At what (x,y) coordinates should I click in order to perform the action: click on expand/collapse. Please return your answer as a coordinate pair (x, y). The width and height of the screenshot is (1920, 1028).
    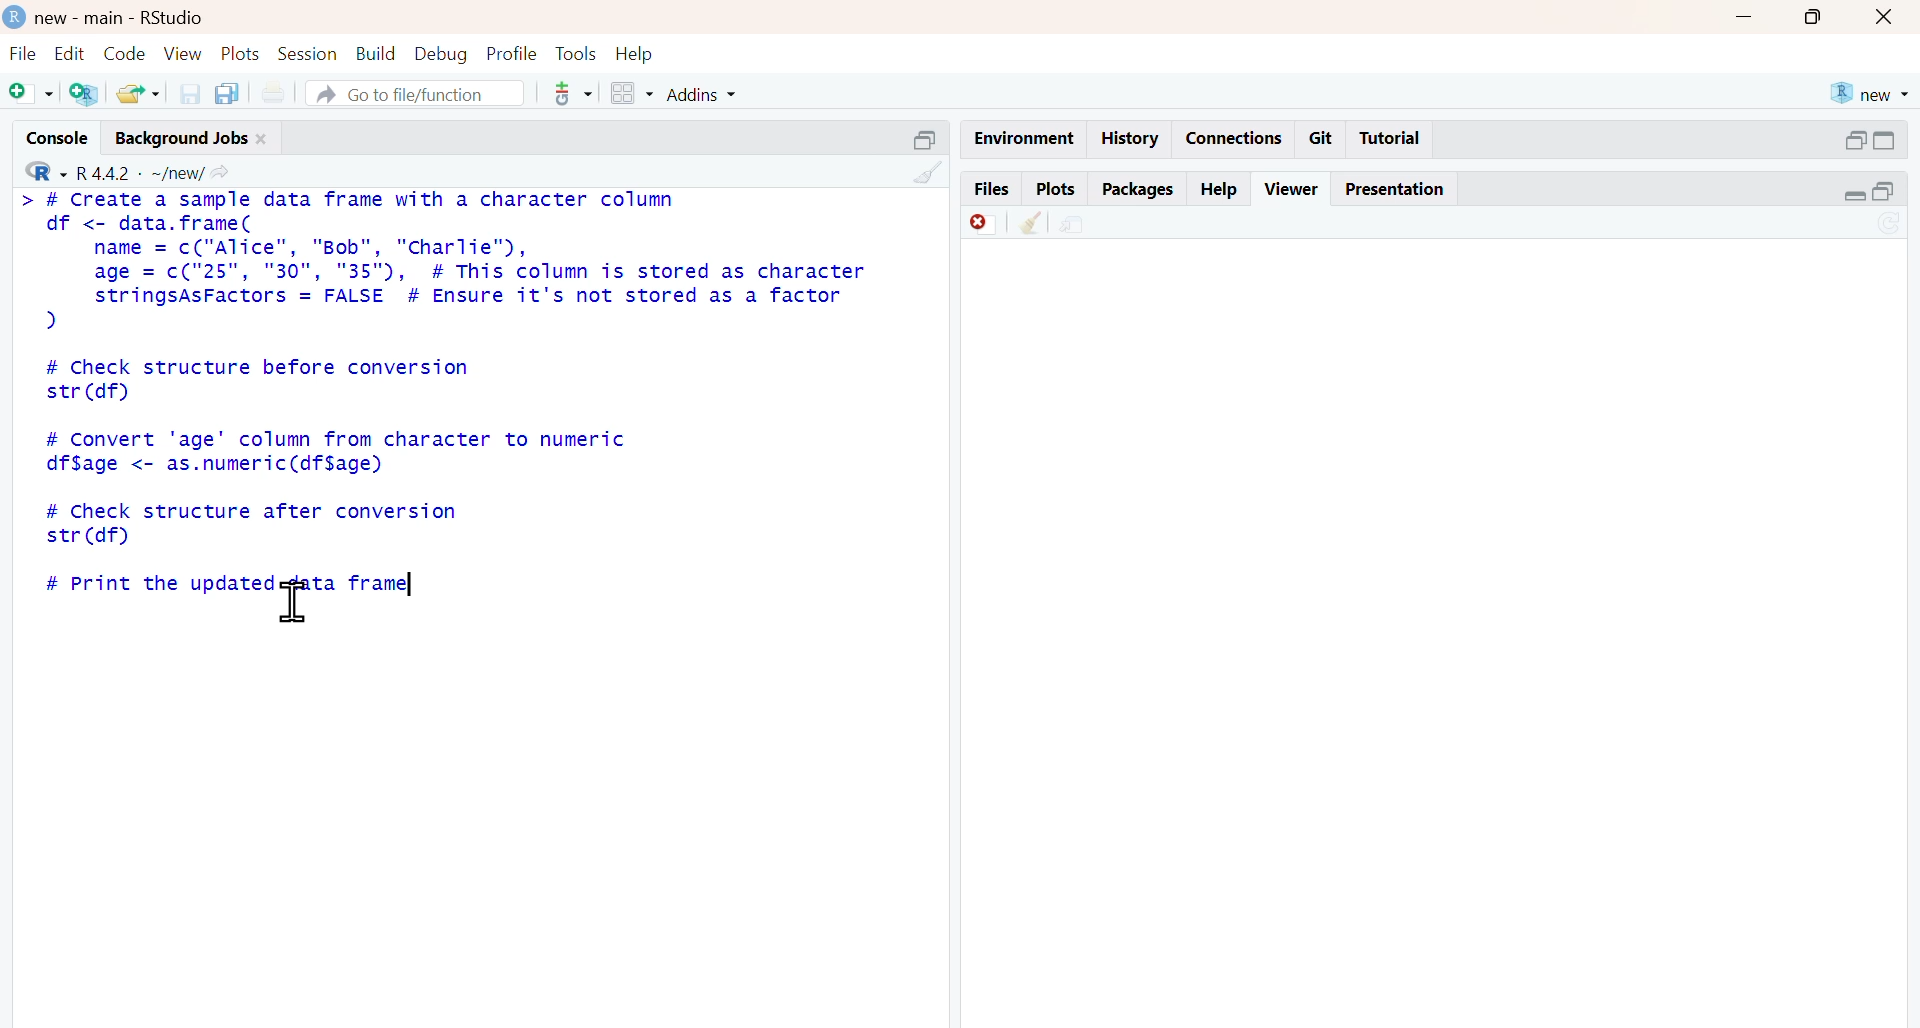
    Looking at the image, I should click on (1886, 140).